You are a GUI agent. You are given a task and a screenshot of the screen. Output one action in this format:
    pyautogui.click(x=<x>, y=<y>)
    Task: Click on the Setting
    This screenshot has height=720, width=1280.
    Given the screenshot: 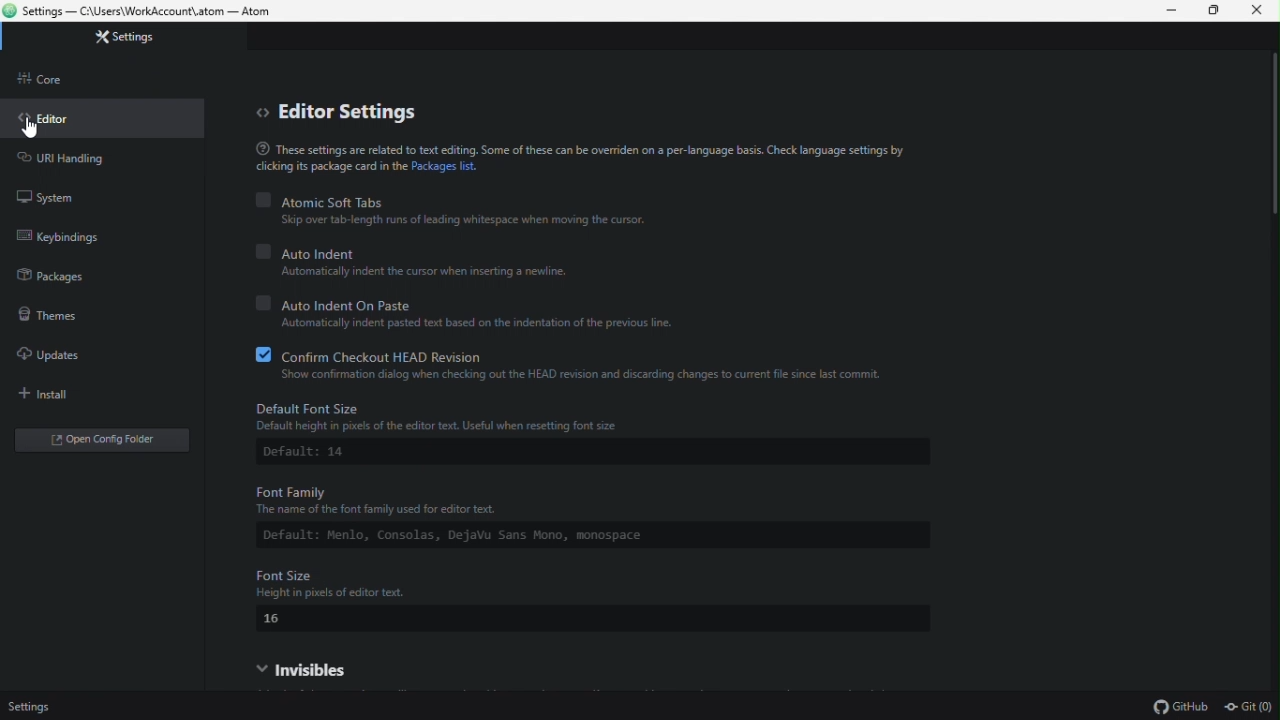 What is the action you would take?
    pyautogui.click(x=147, y=41)
    